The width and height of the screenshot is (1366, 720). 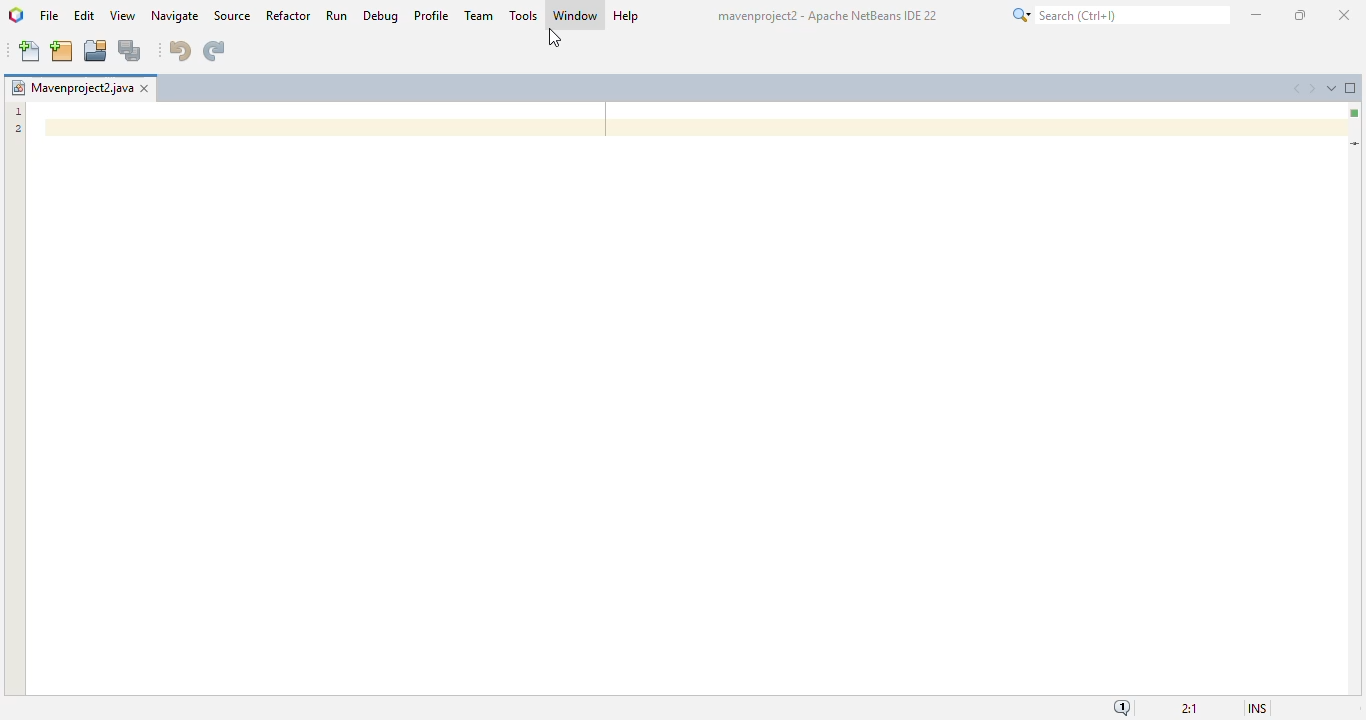 What do you see at coordinates (50, 15) in the screenshot?
I see `file` at bounding box center [50, 15].